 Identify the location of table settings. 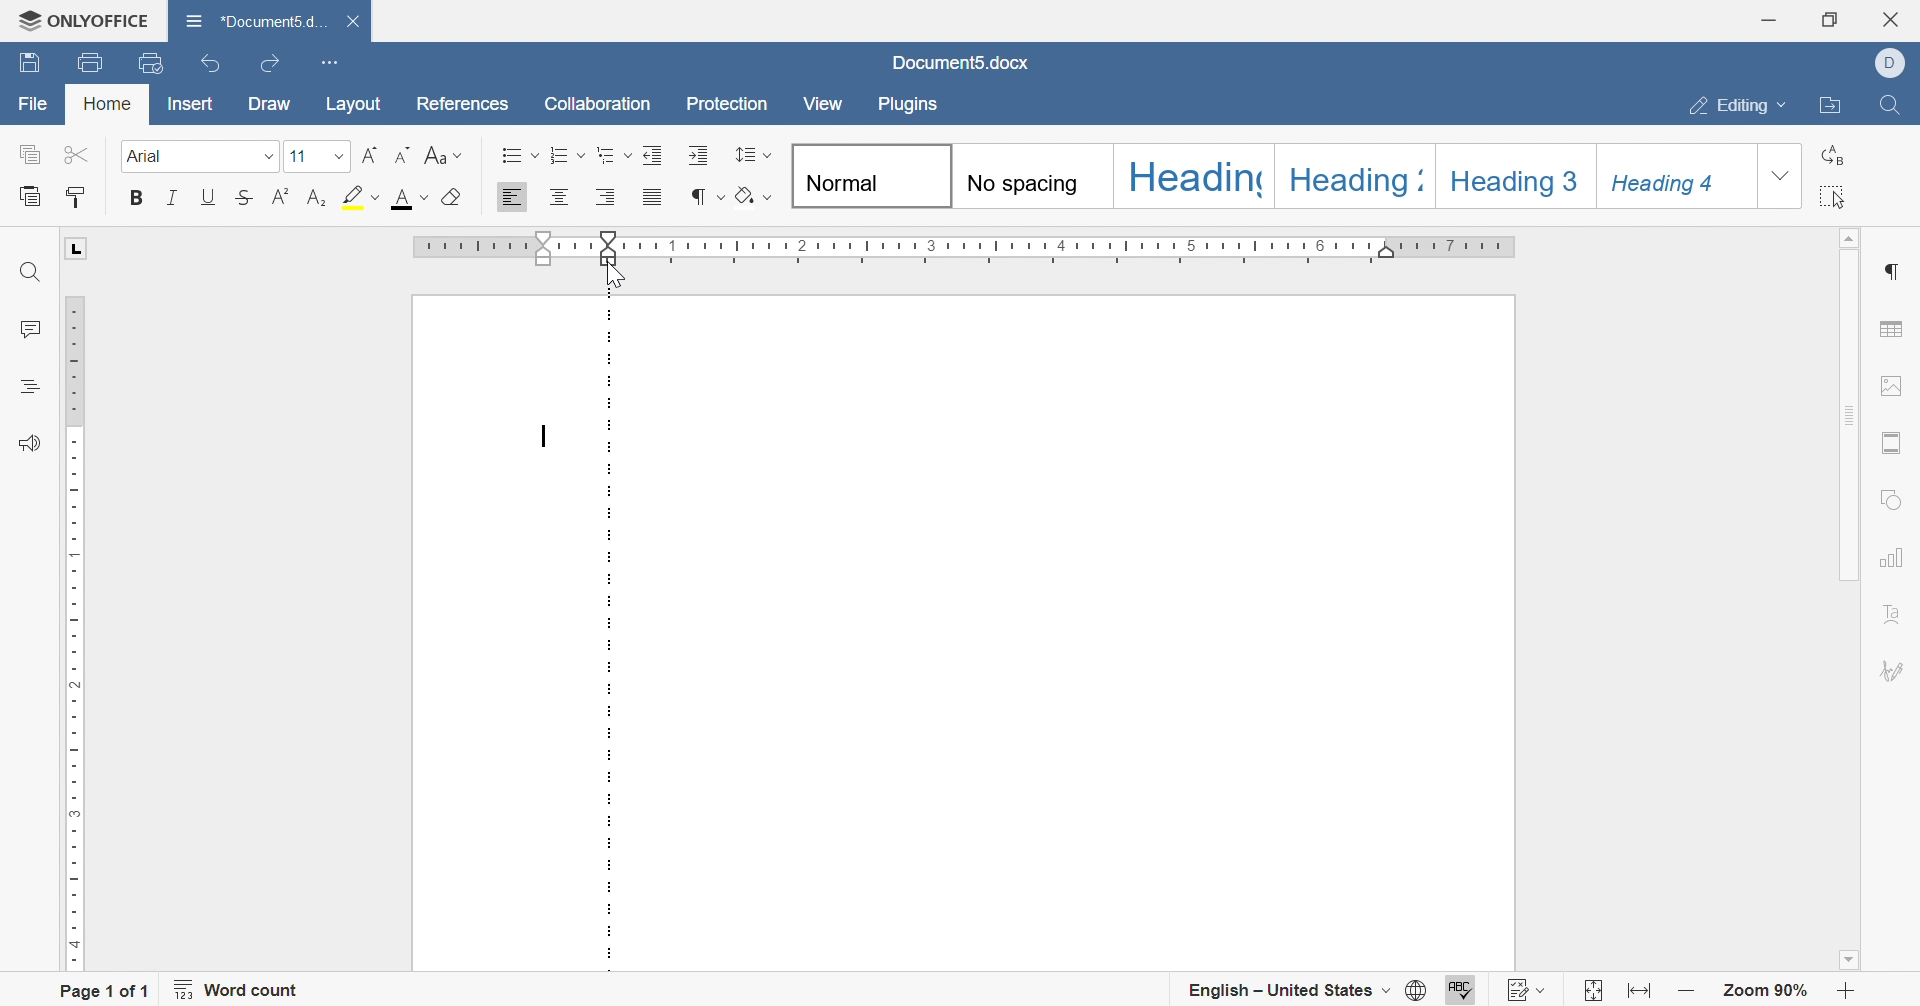
(1895, 330).